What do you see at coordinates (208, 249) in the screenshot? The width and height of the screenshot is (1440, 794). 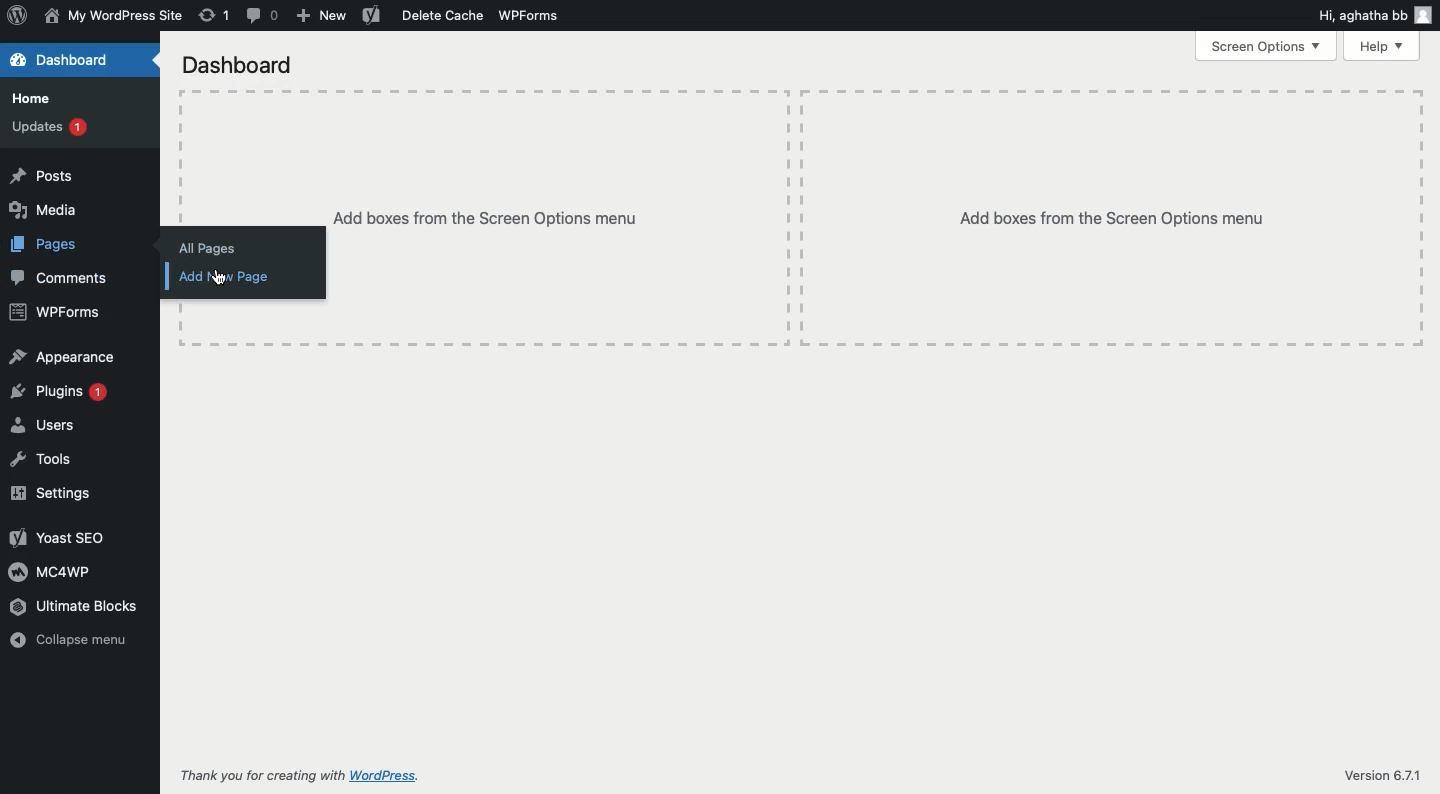 I see `All pages` at bounding box center [208, 249].